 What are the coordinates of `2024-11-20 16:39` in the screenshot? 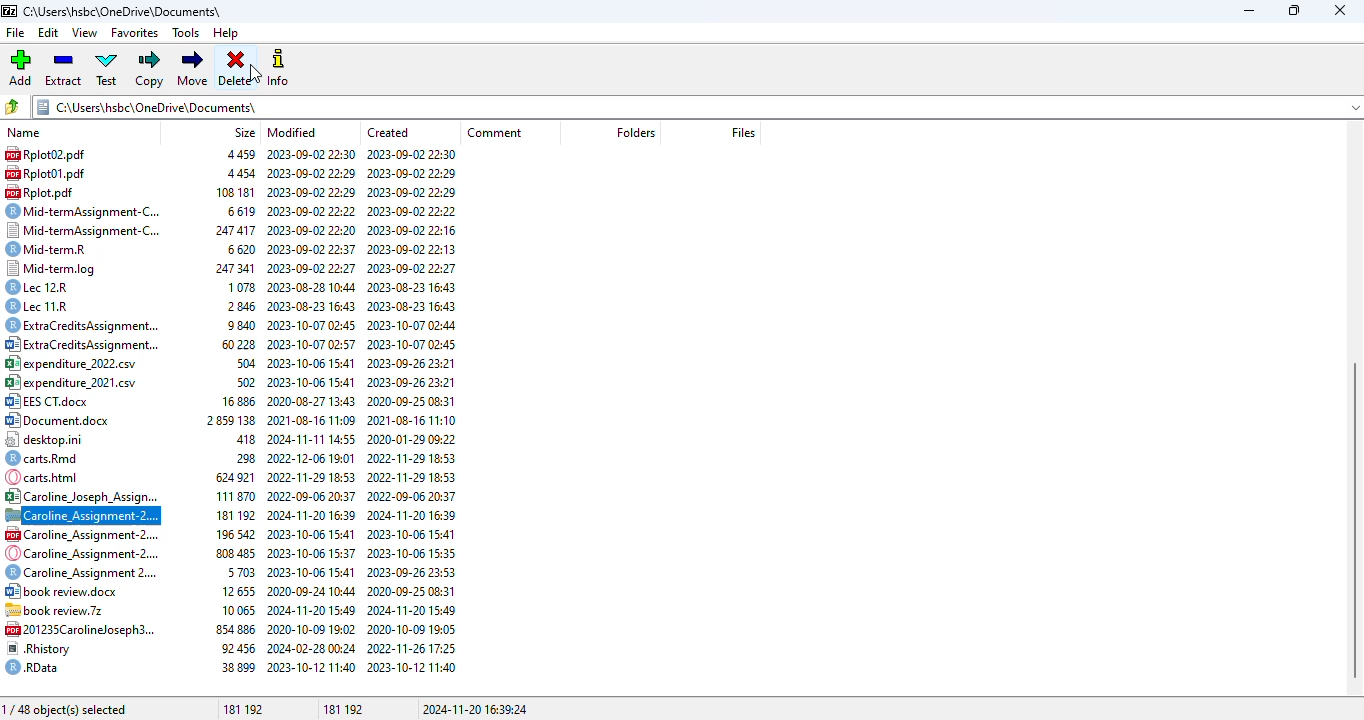 It's located at (411, 515).